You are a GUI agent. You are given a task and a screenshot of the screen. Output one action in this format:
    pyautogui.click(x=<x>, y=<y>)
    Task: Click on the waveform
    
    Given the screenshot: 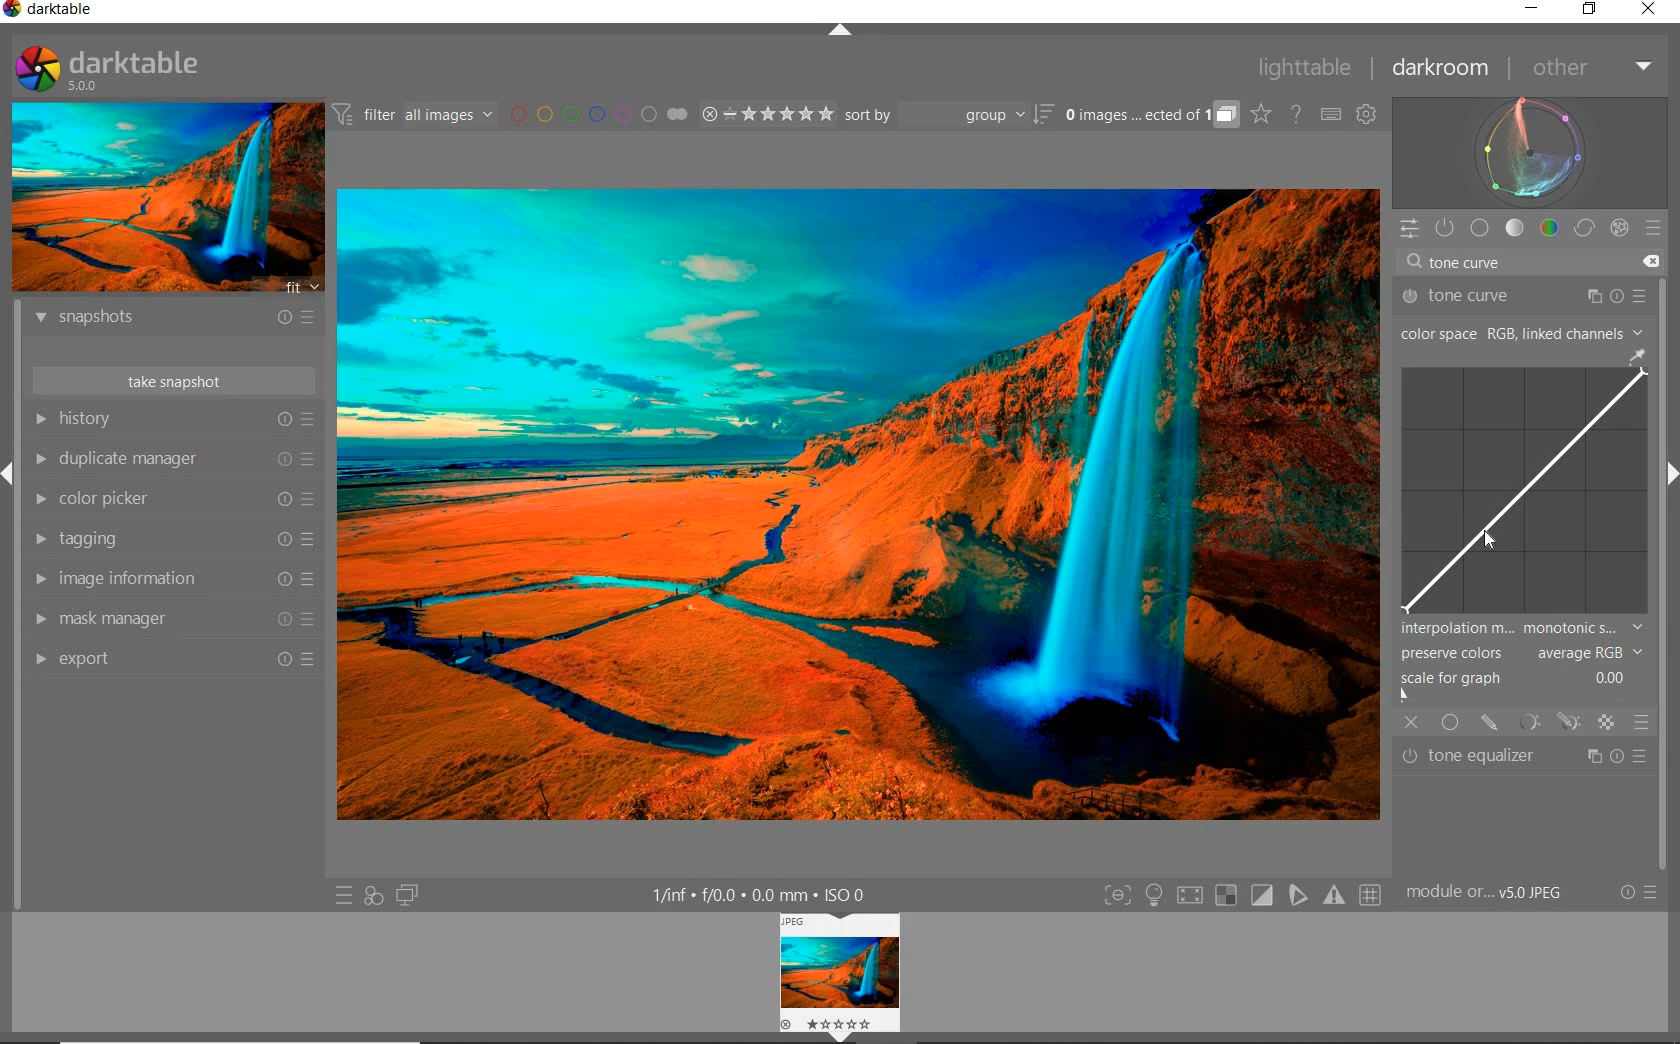 What is the action you would take?
    pyautogui.click(x=1531, y=152)
    